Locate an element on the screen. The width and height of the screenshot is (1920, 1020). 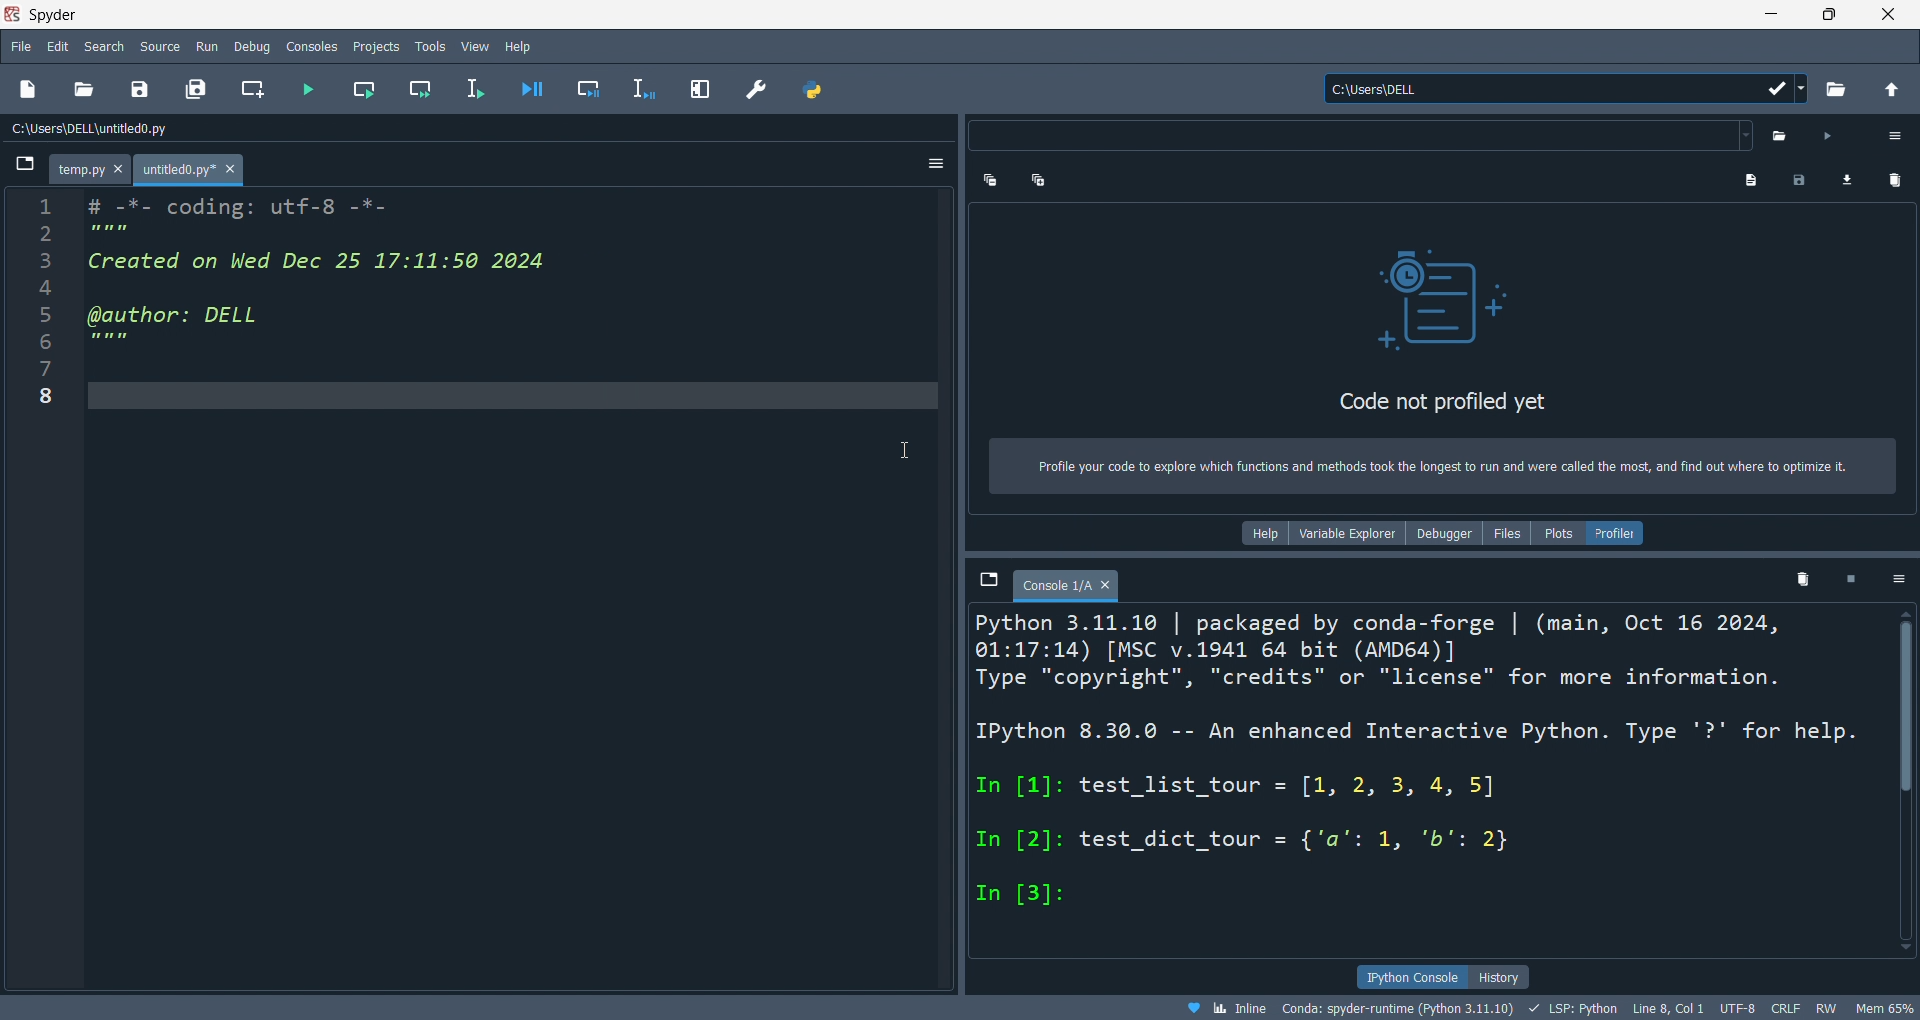
debug cell is located at coordinates (588, 89).